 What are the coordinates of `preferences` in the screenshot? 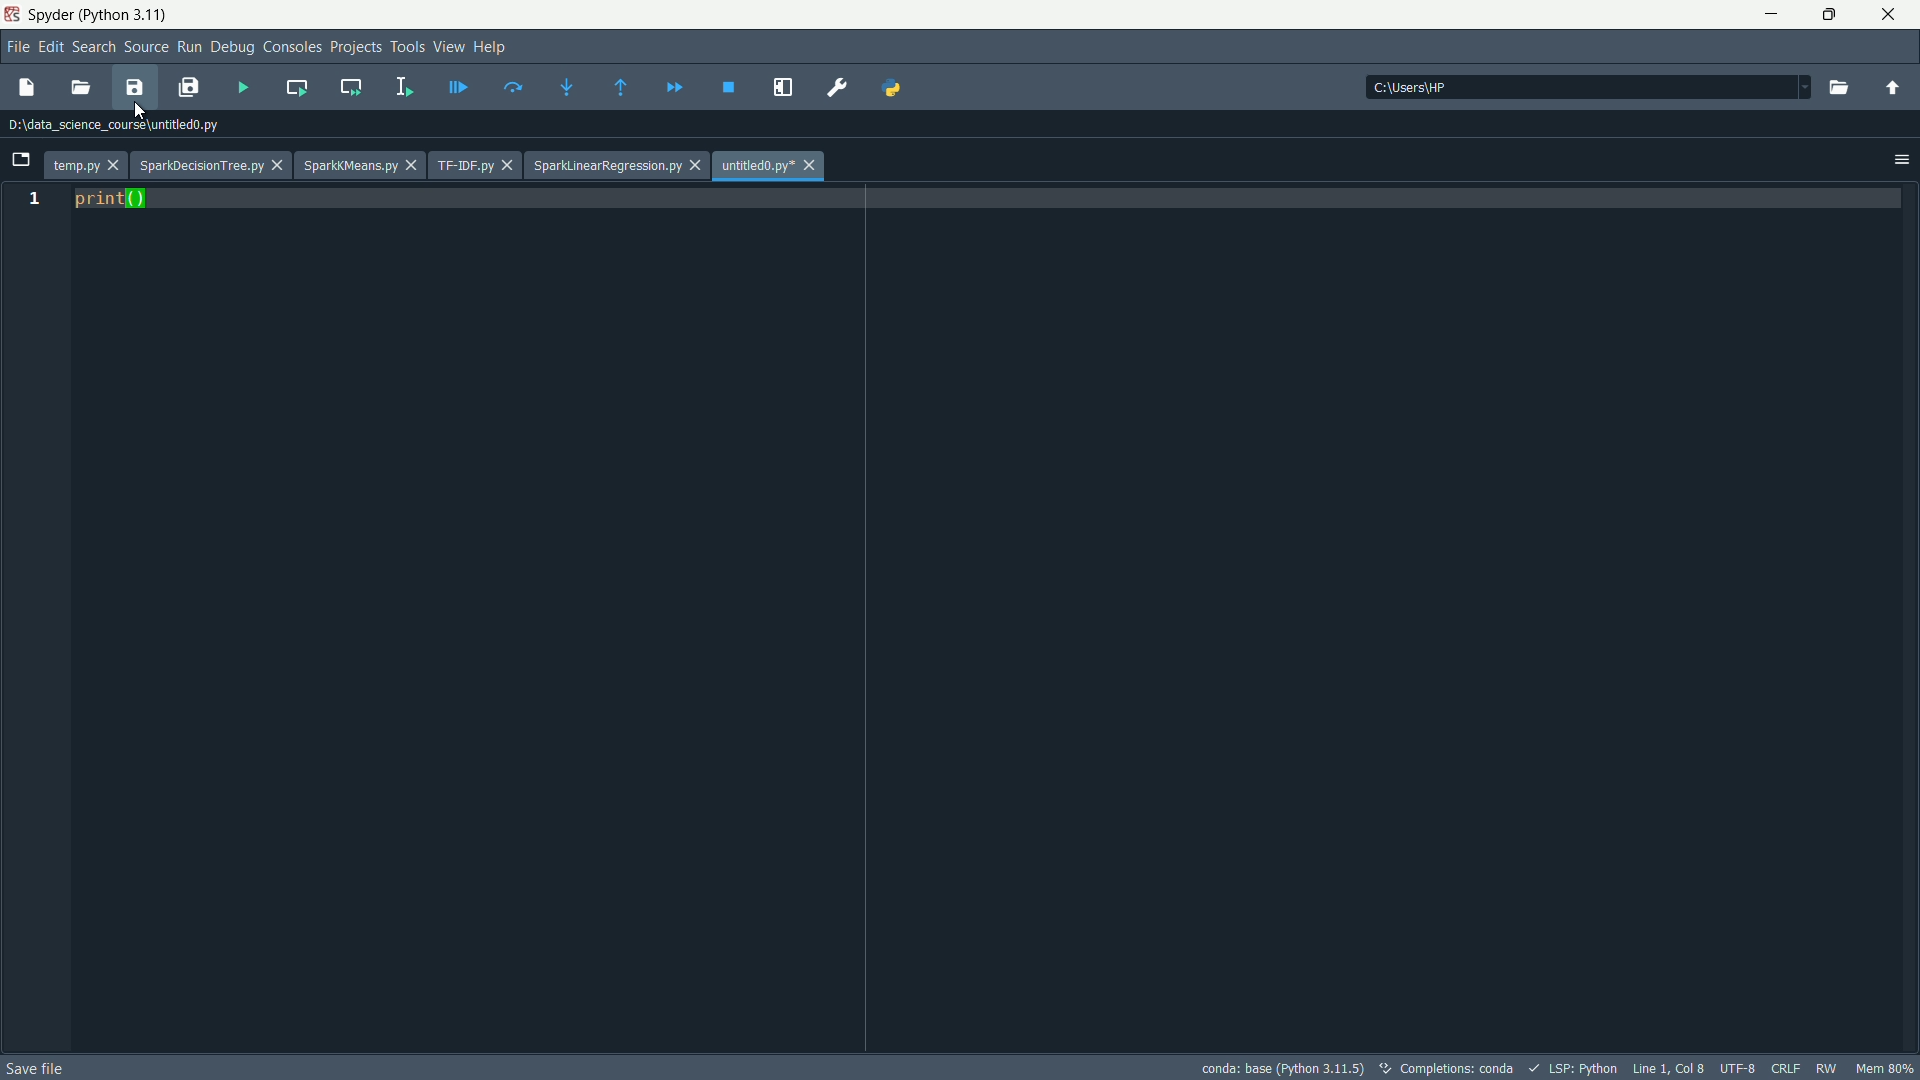 It's located at (831, 88).